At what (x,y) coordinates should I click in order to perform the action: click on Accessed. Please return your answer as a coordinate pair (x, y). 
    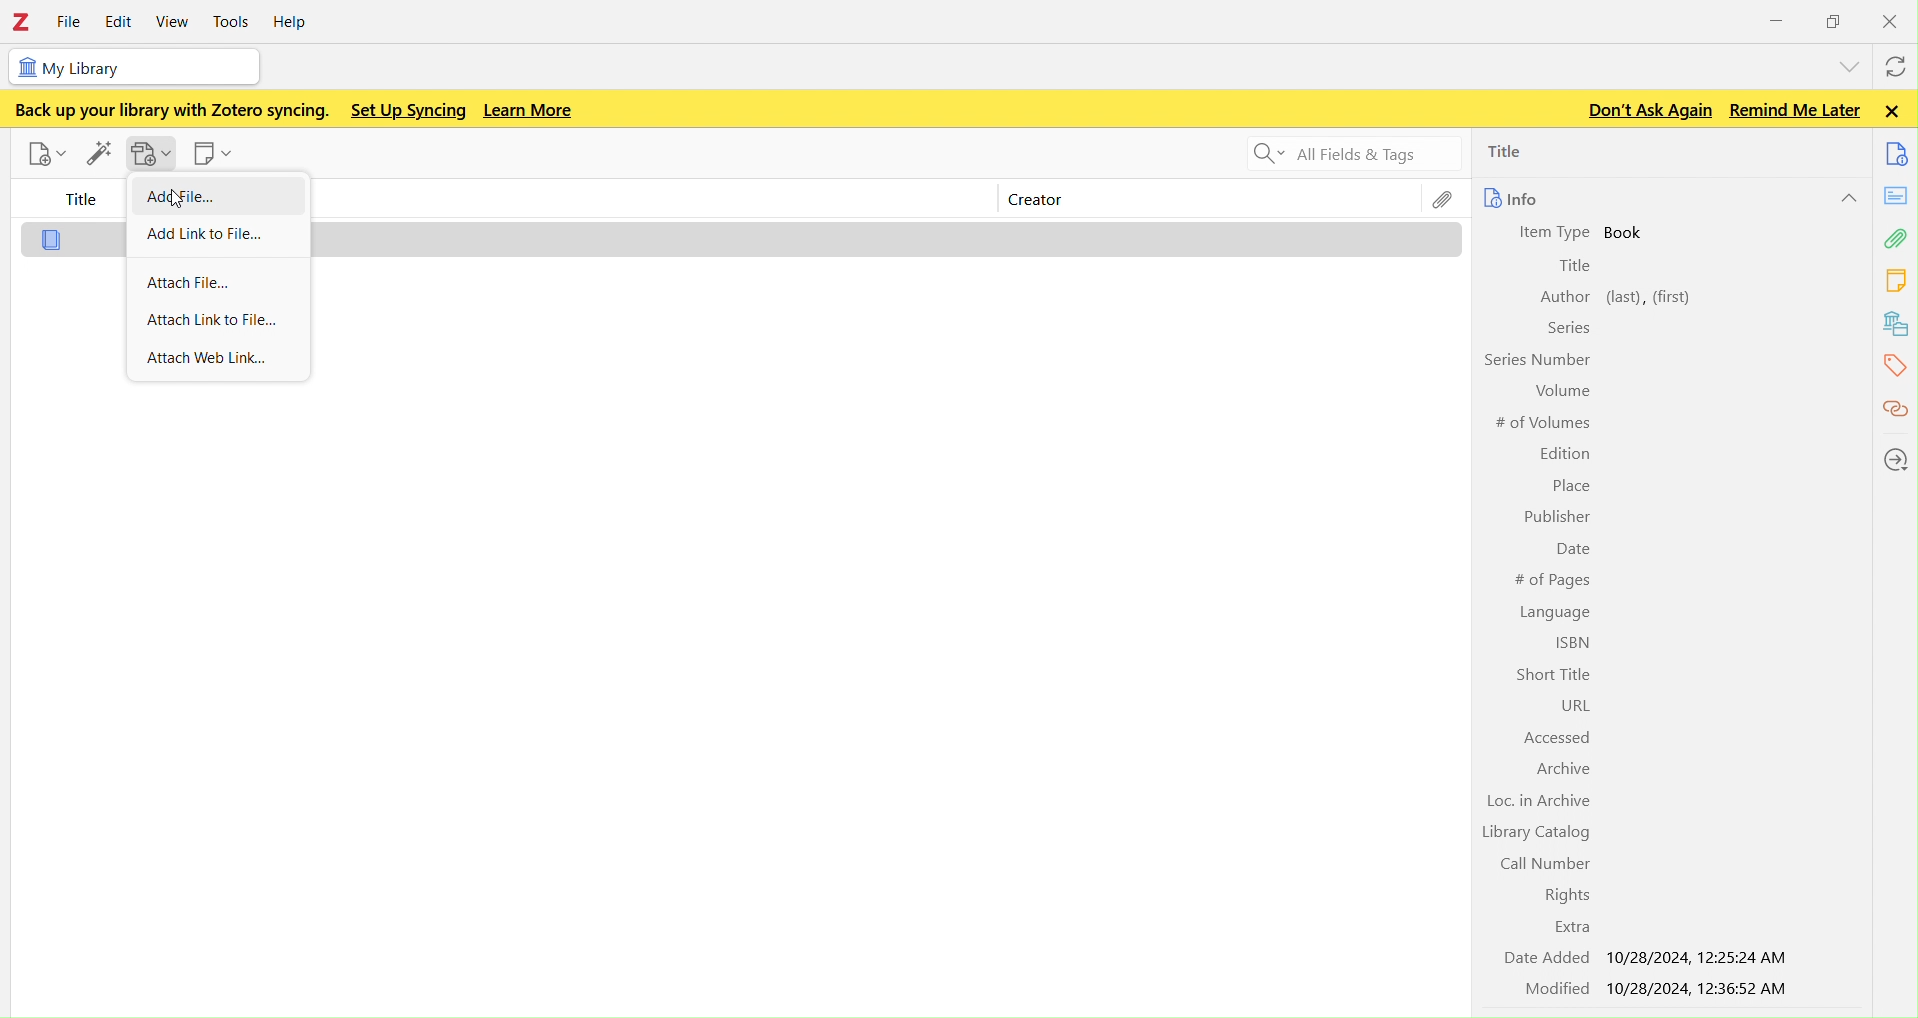
    Looking at the image, I should click on (1559, 737).